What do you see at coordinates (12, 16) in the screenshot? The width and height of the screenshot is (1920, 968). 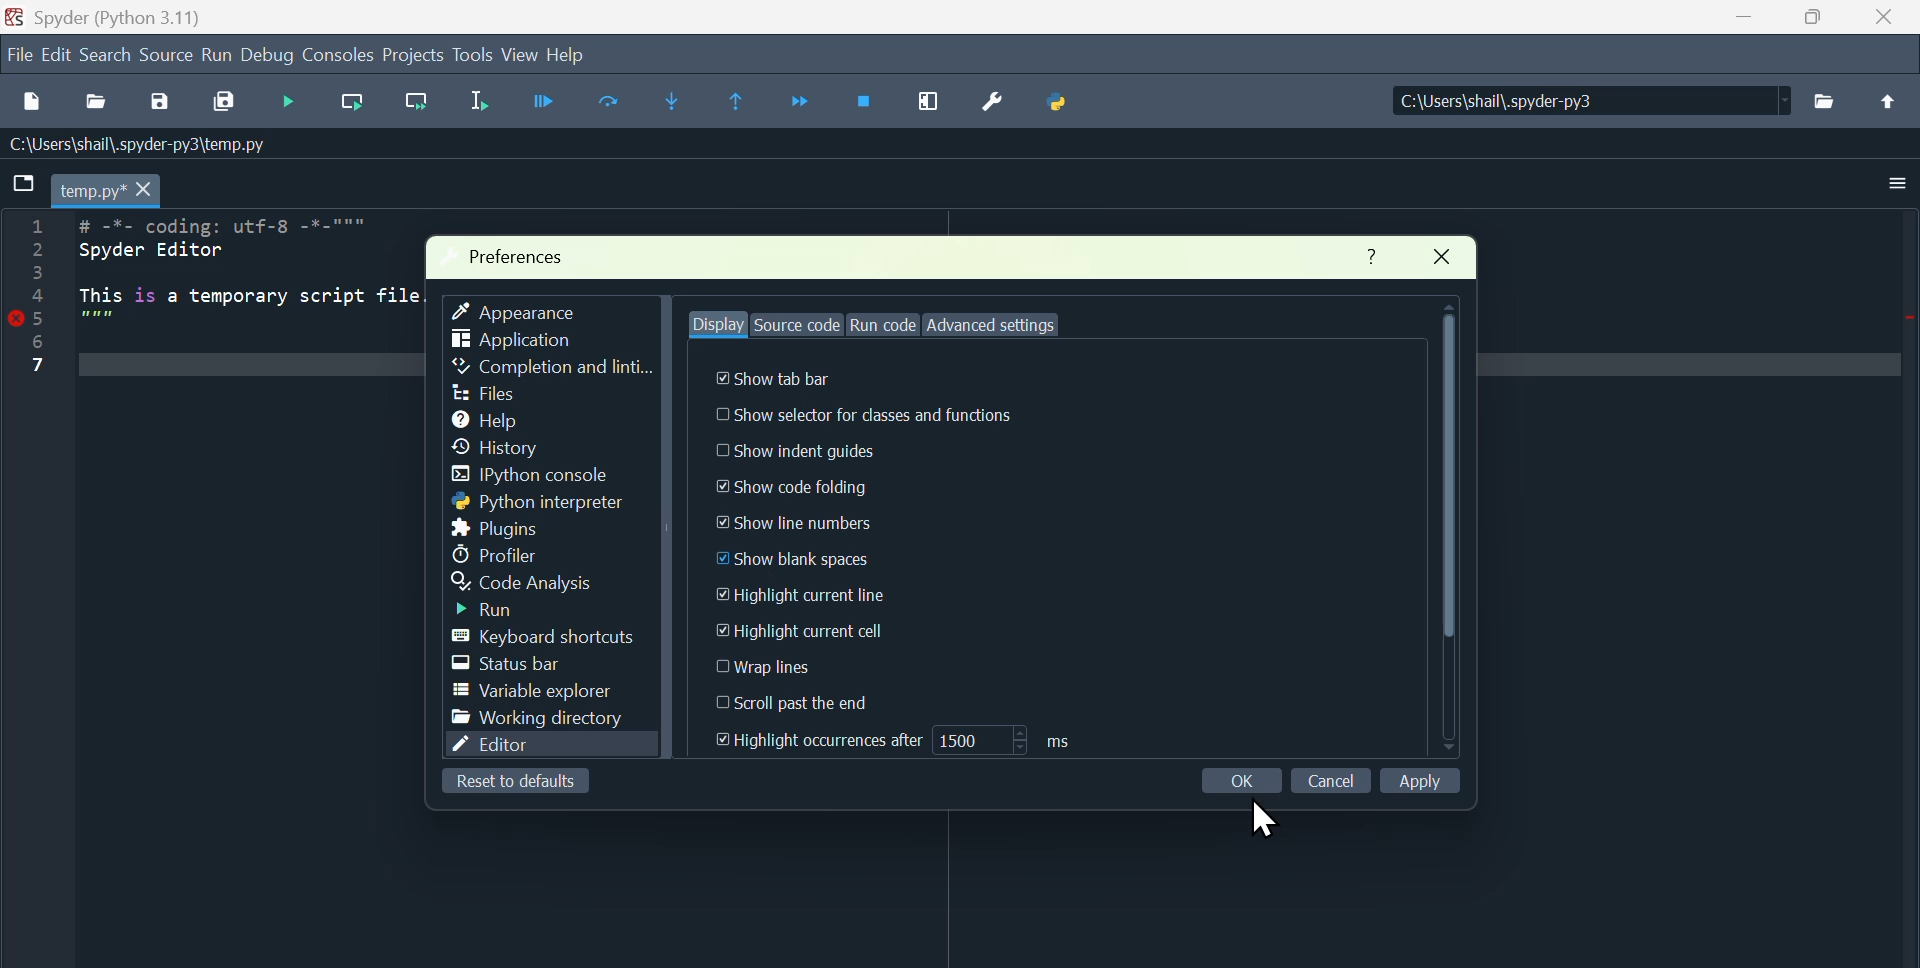 I see `Spyder logo` at bounding box center [12, 16].